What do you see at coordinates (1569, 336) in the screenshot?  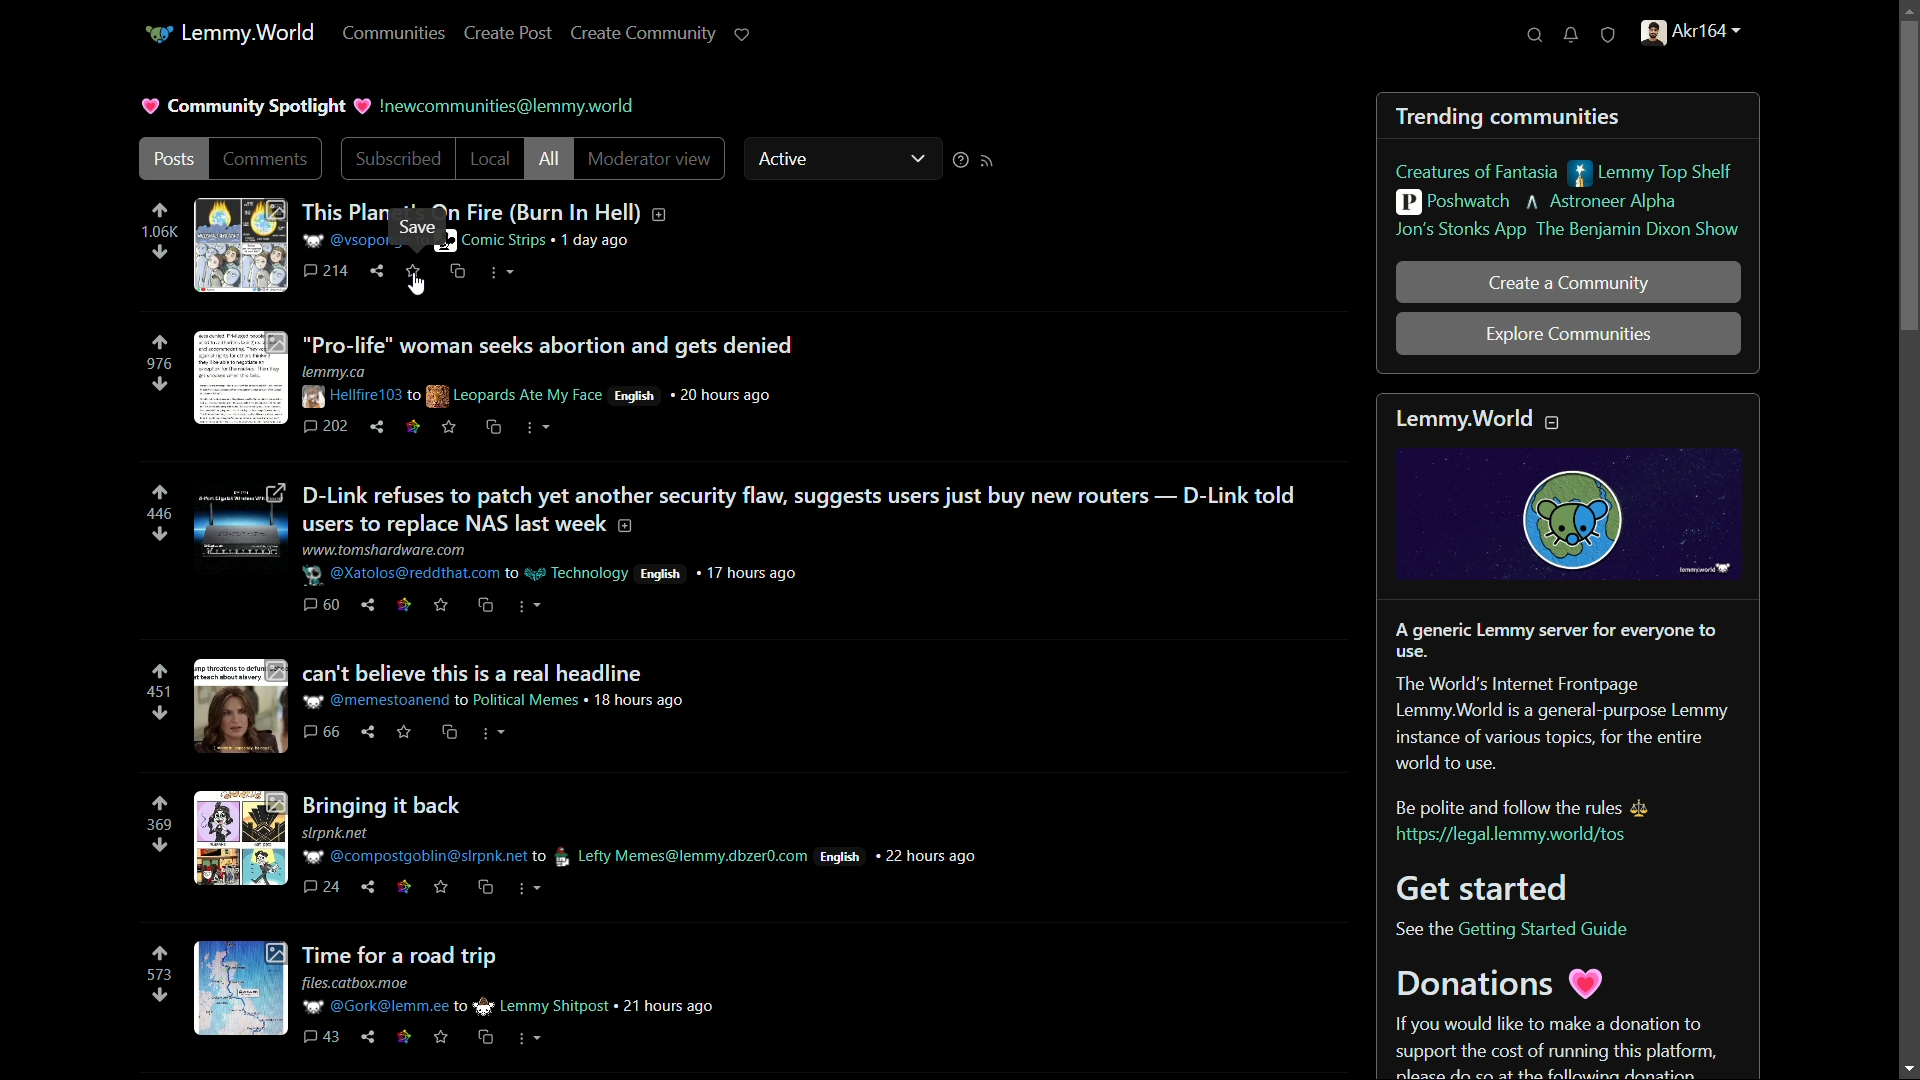 I see `explore communities` at bounding box center [1569, 336].